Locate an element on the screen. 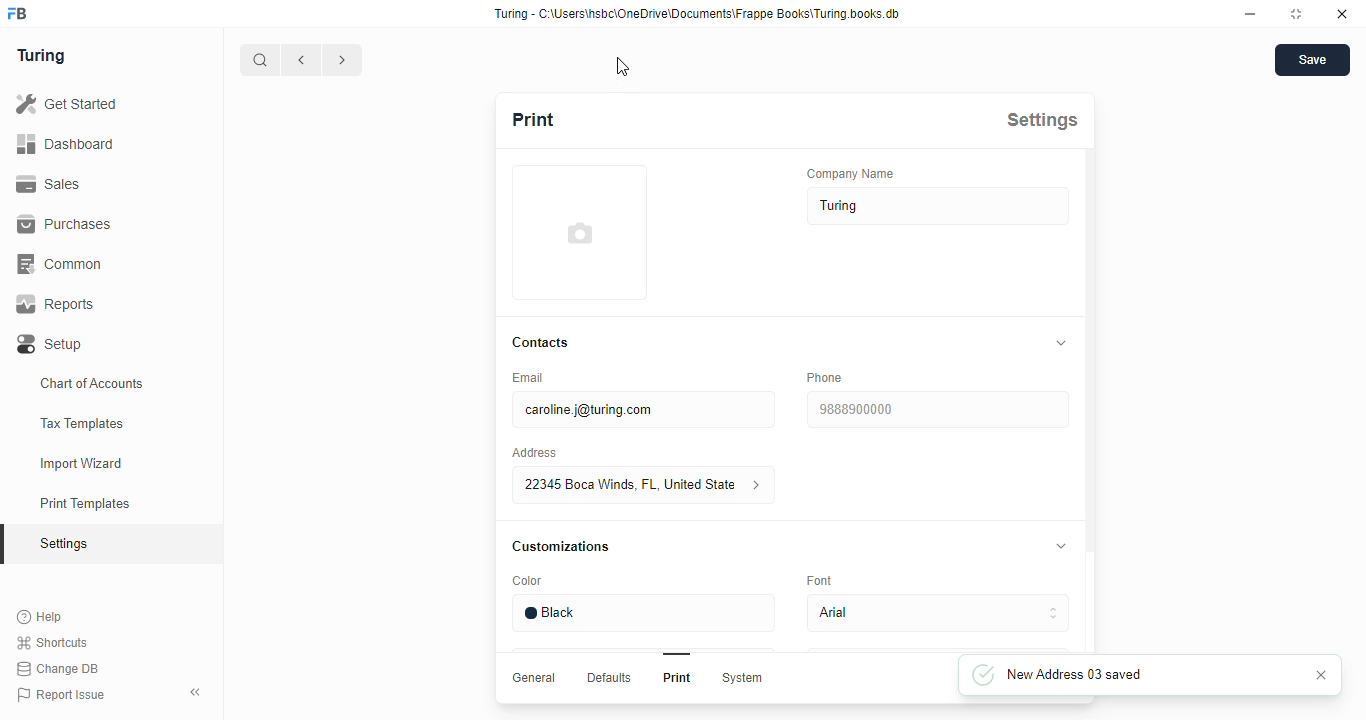  dashboard is located at coordinates (65, 143).